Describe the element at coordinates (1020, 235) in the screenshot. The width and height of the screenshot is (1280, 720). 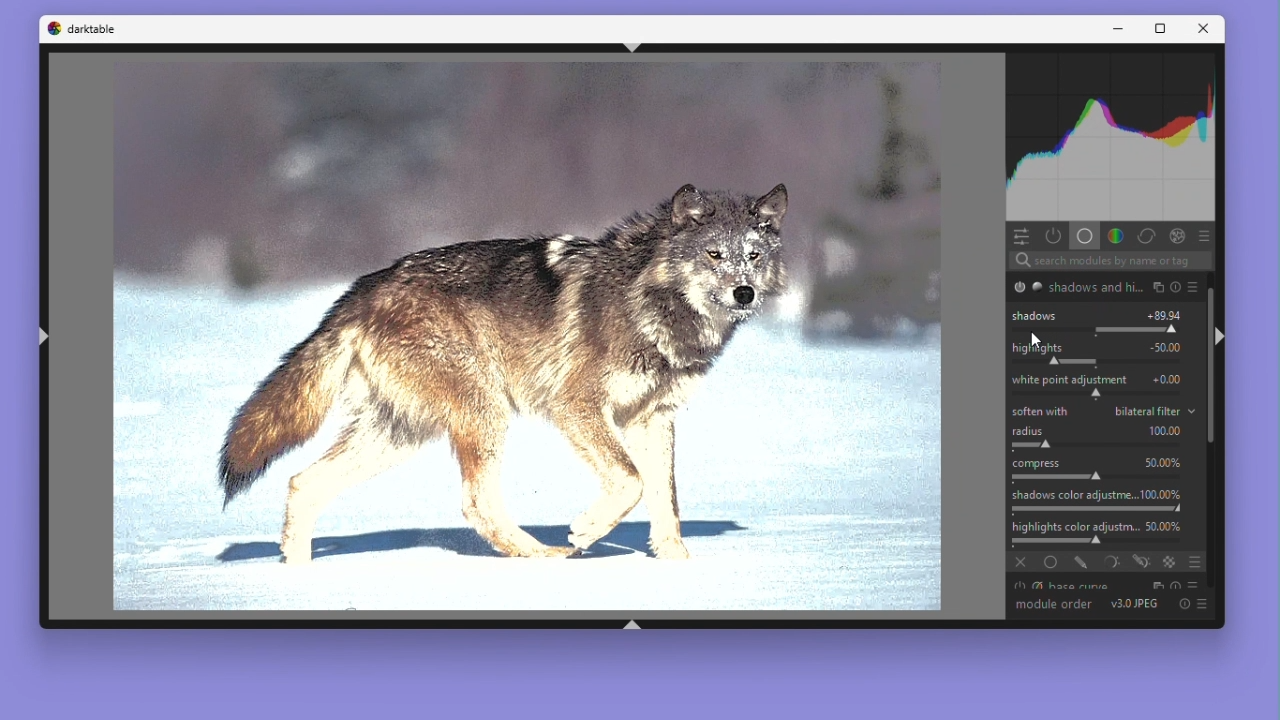
I see `Quick access` at that location.